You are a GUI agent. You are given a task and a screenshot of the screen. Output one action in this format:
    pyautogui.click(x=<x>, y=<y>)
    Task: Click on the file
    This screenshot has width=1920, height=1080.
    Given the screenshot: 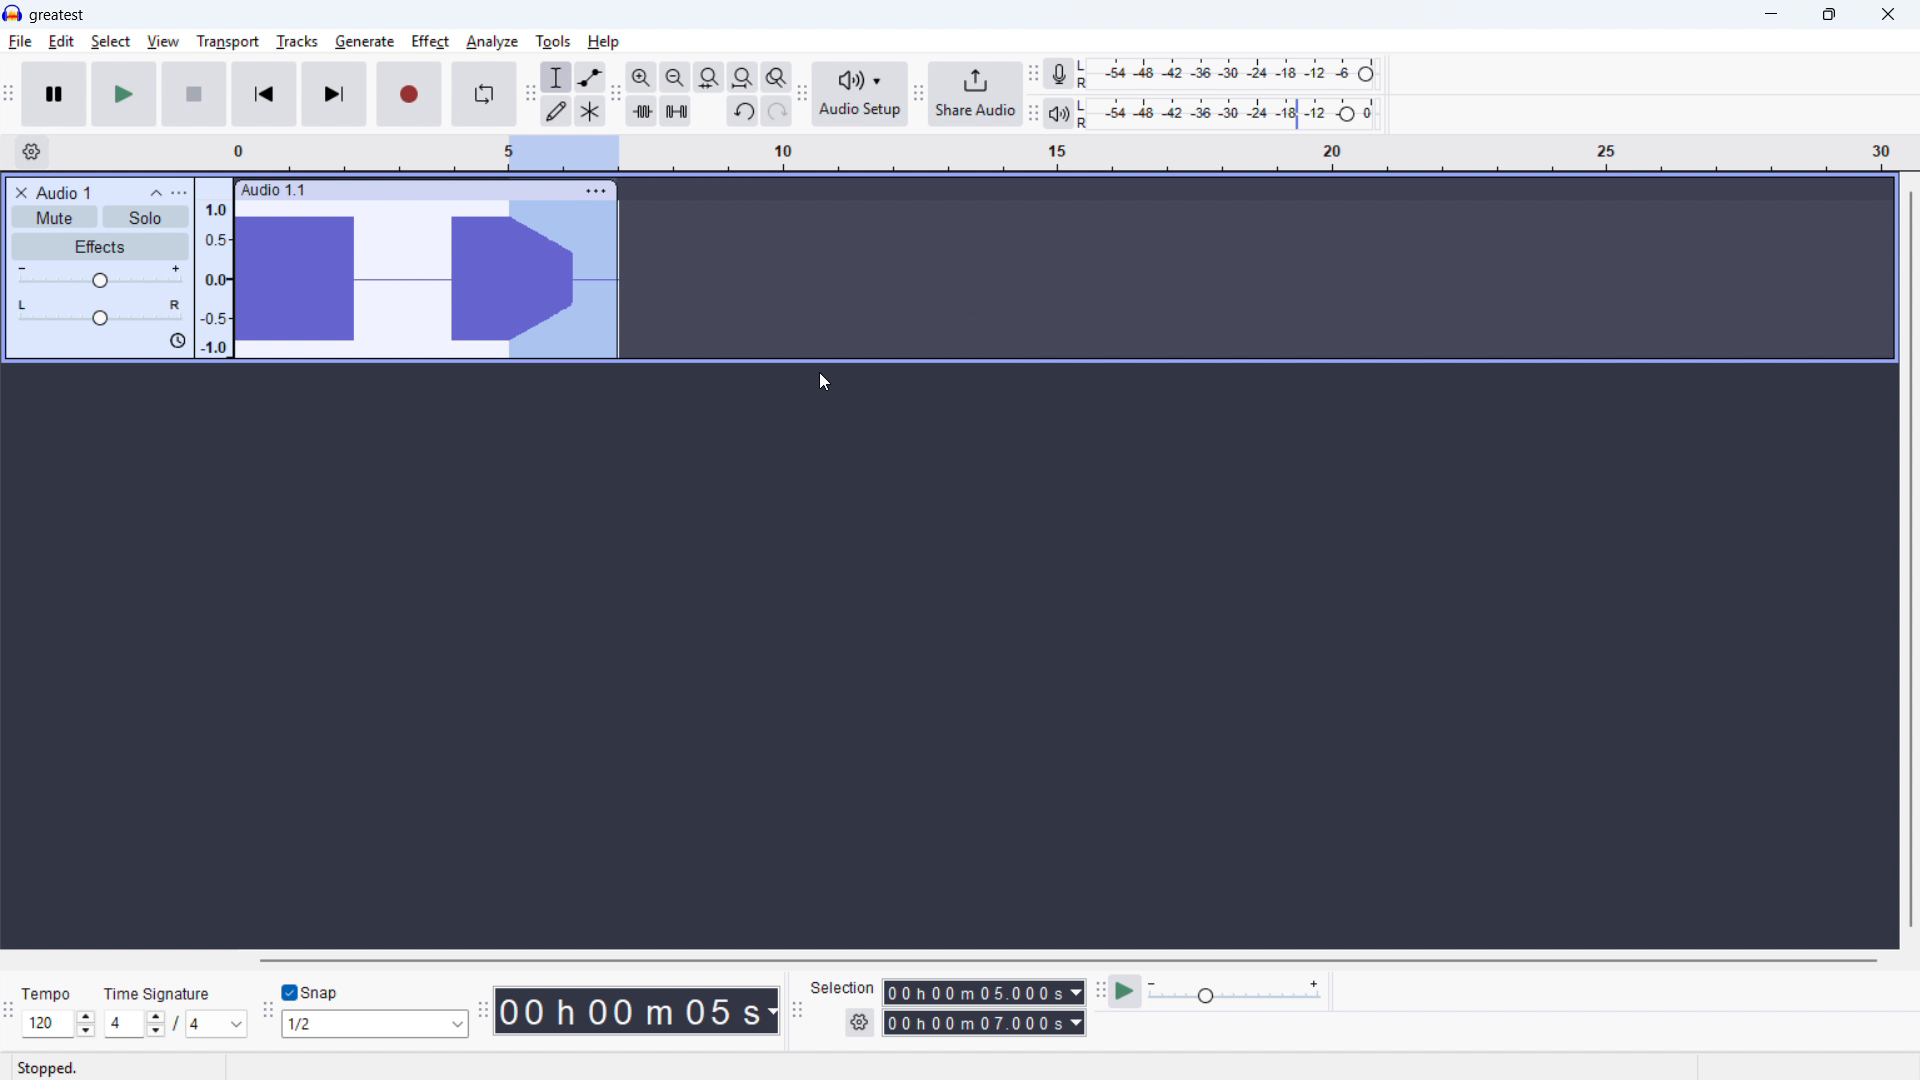 What is the action you would take?
    pyautogui.click(x=20, y=43)
    